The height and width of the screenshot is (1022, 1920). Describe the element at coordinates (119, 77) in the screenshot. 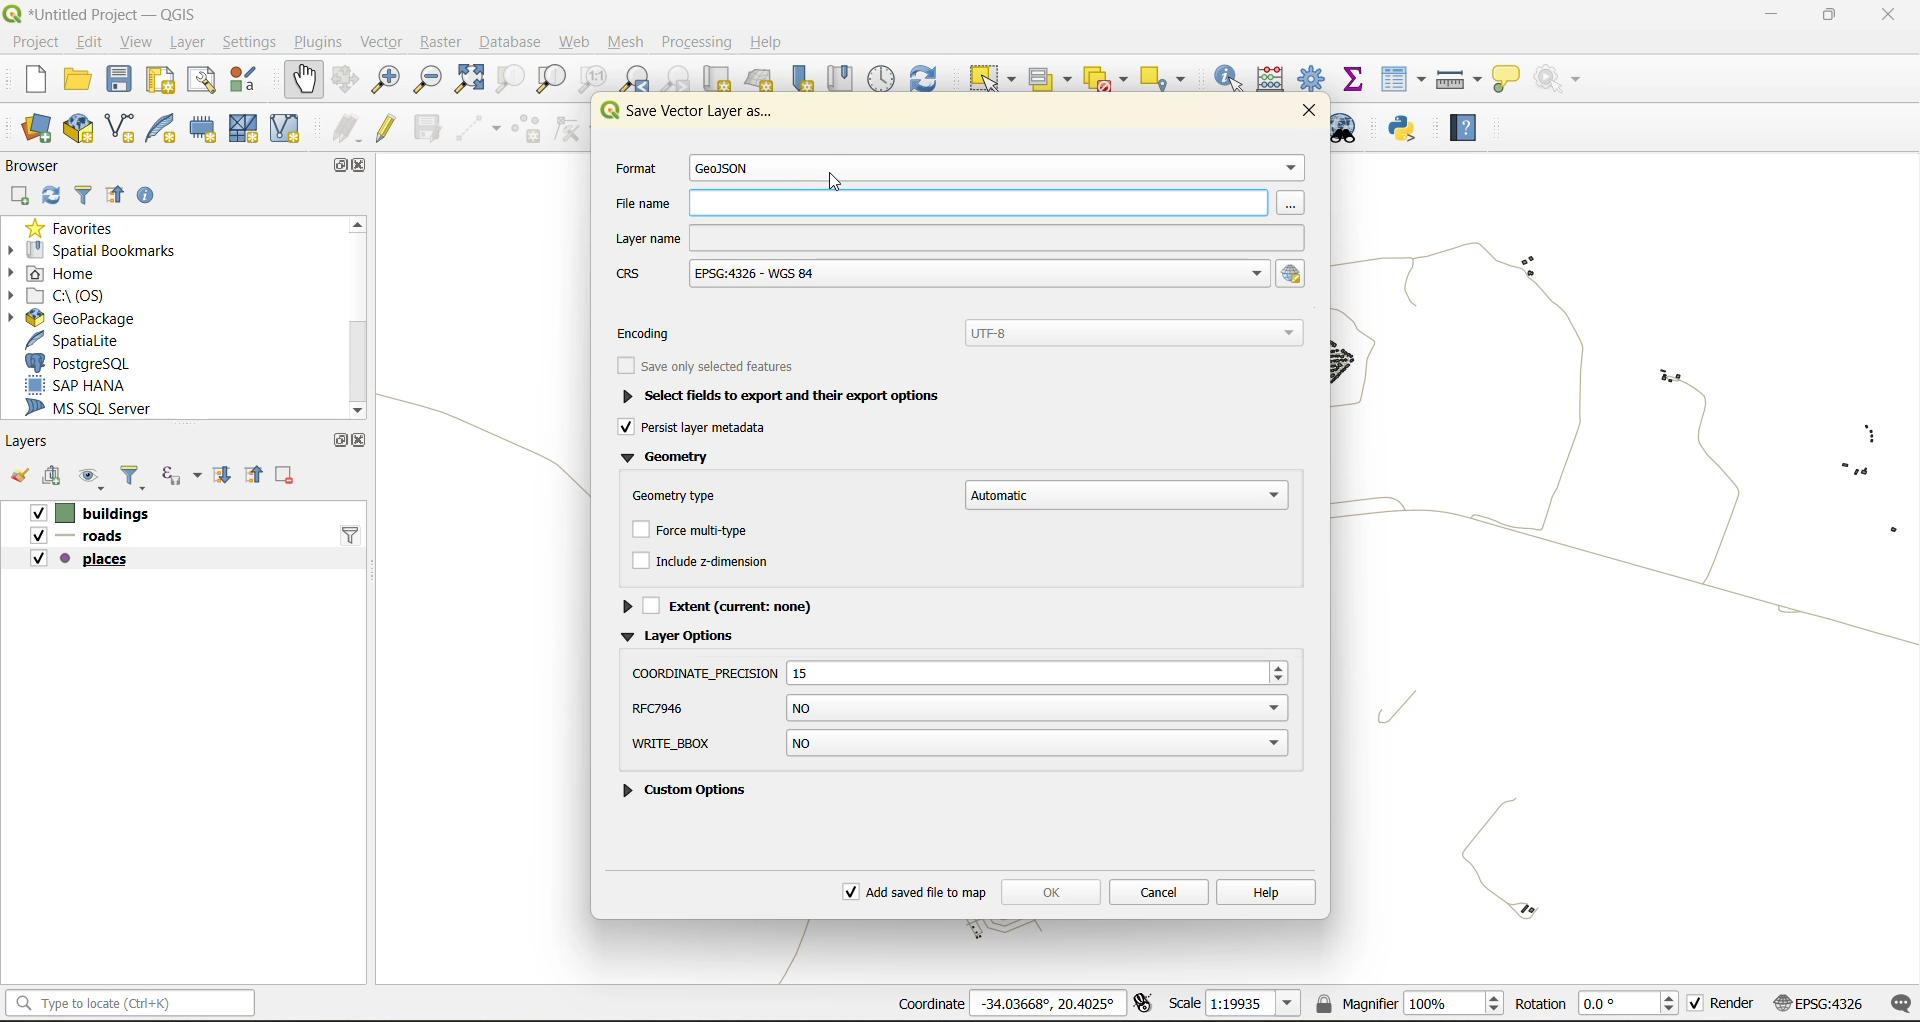

I see `save` at that location.